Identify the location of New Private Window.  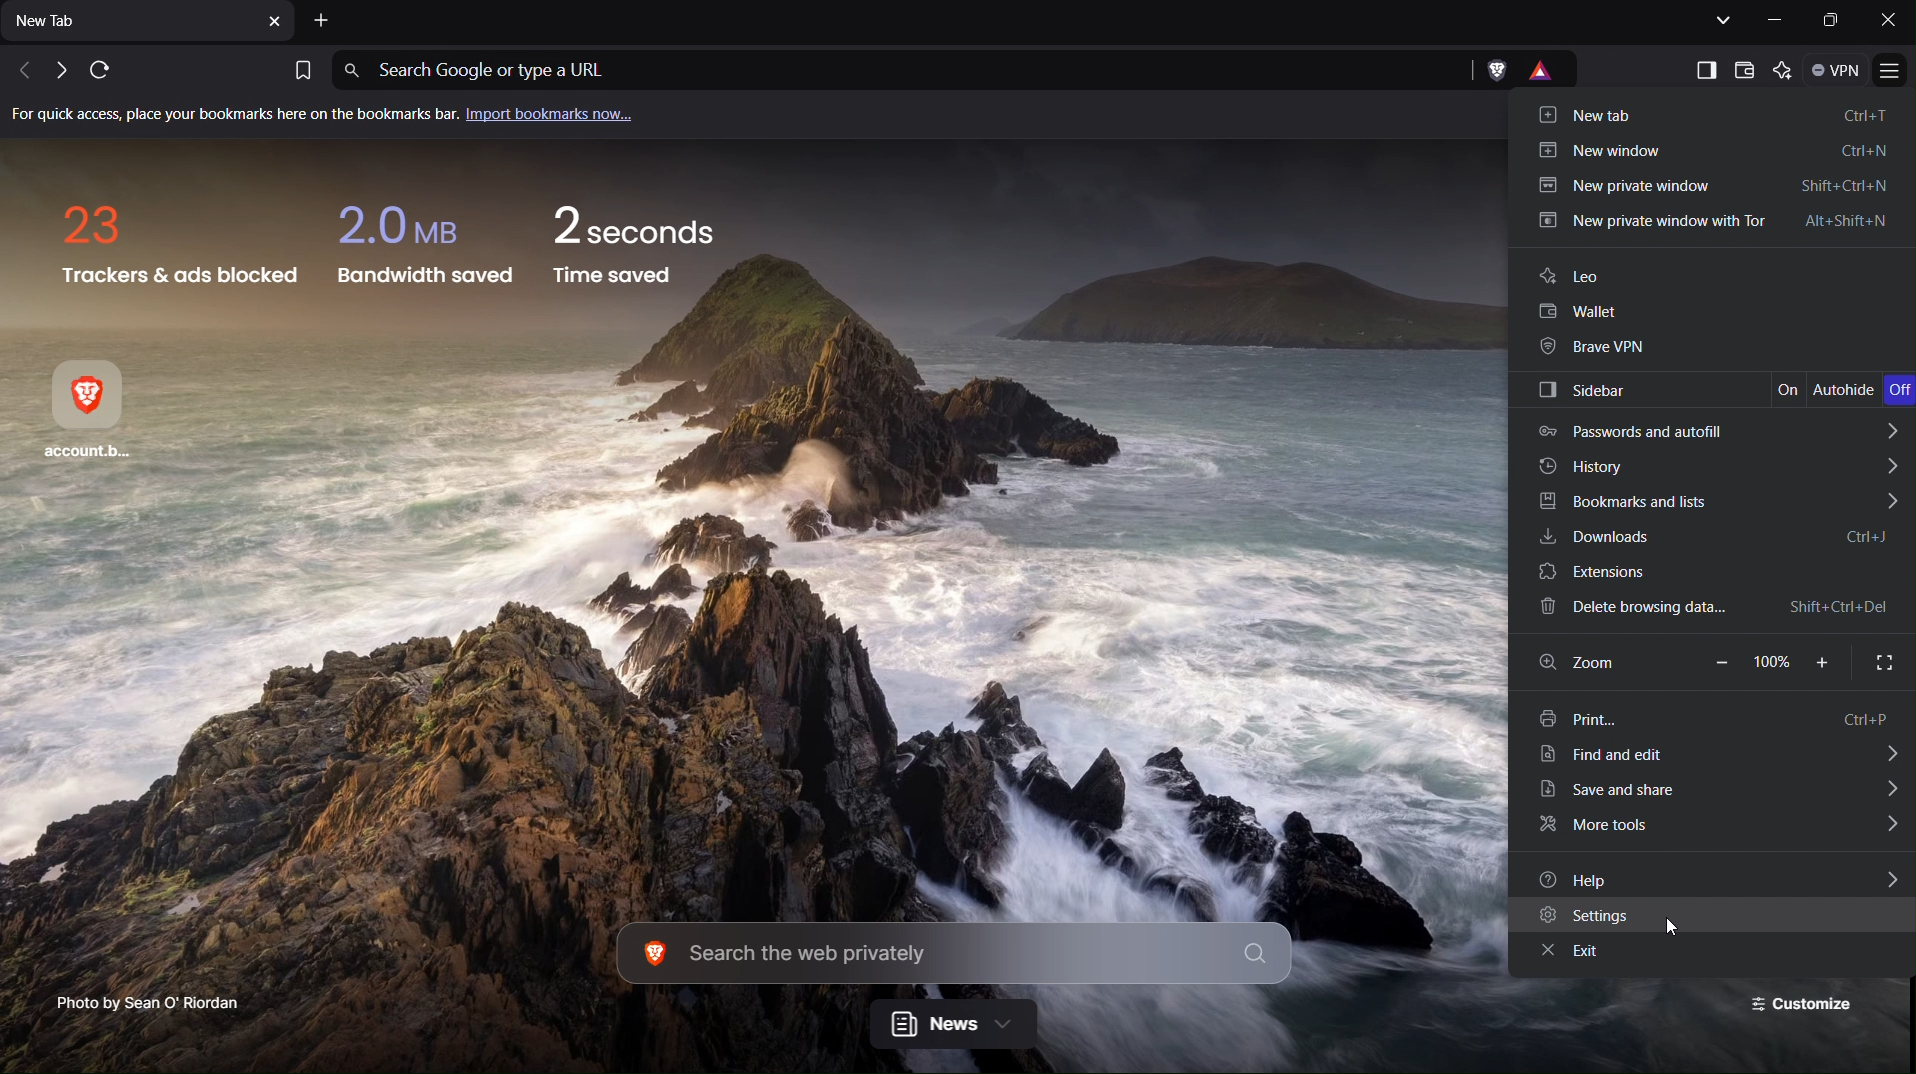
(1712, 186).